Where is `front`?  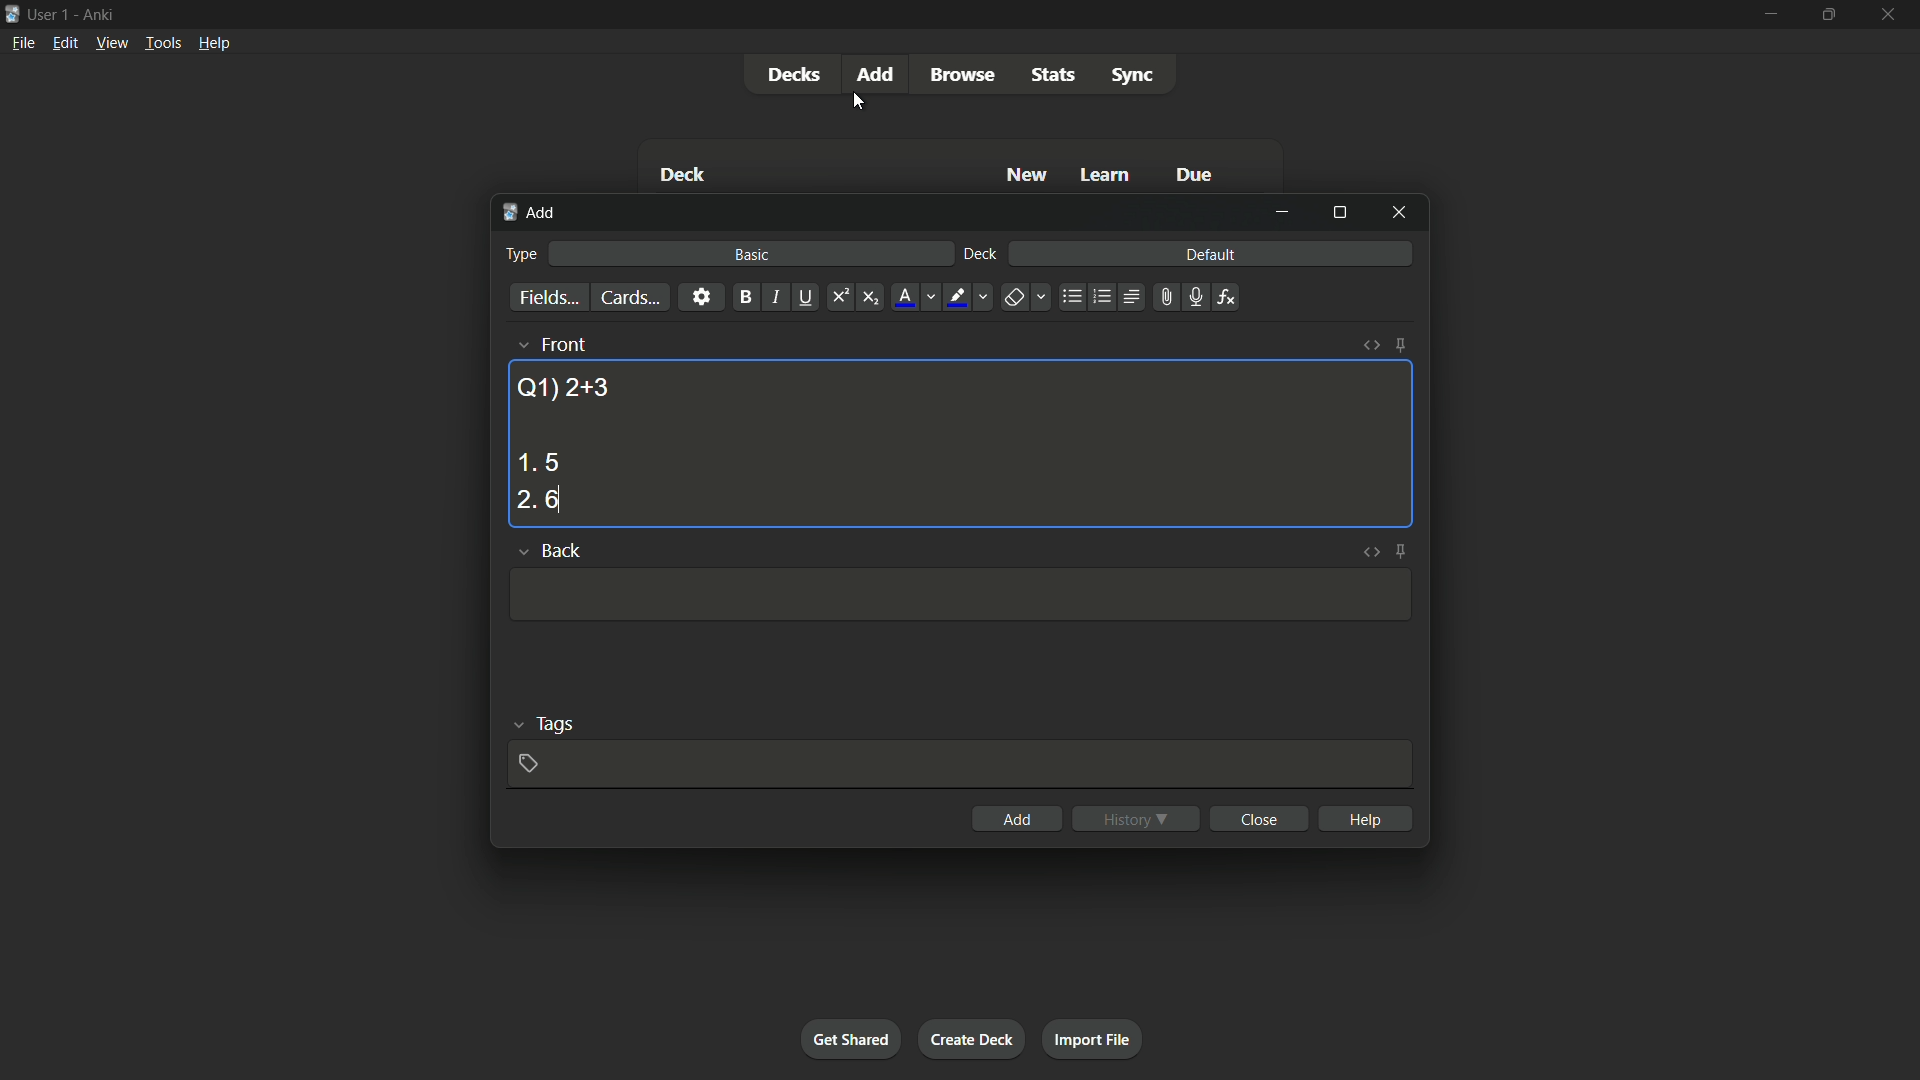 front is located at coordinates (562, 344).